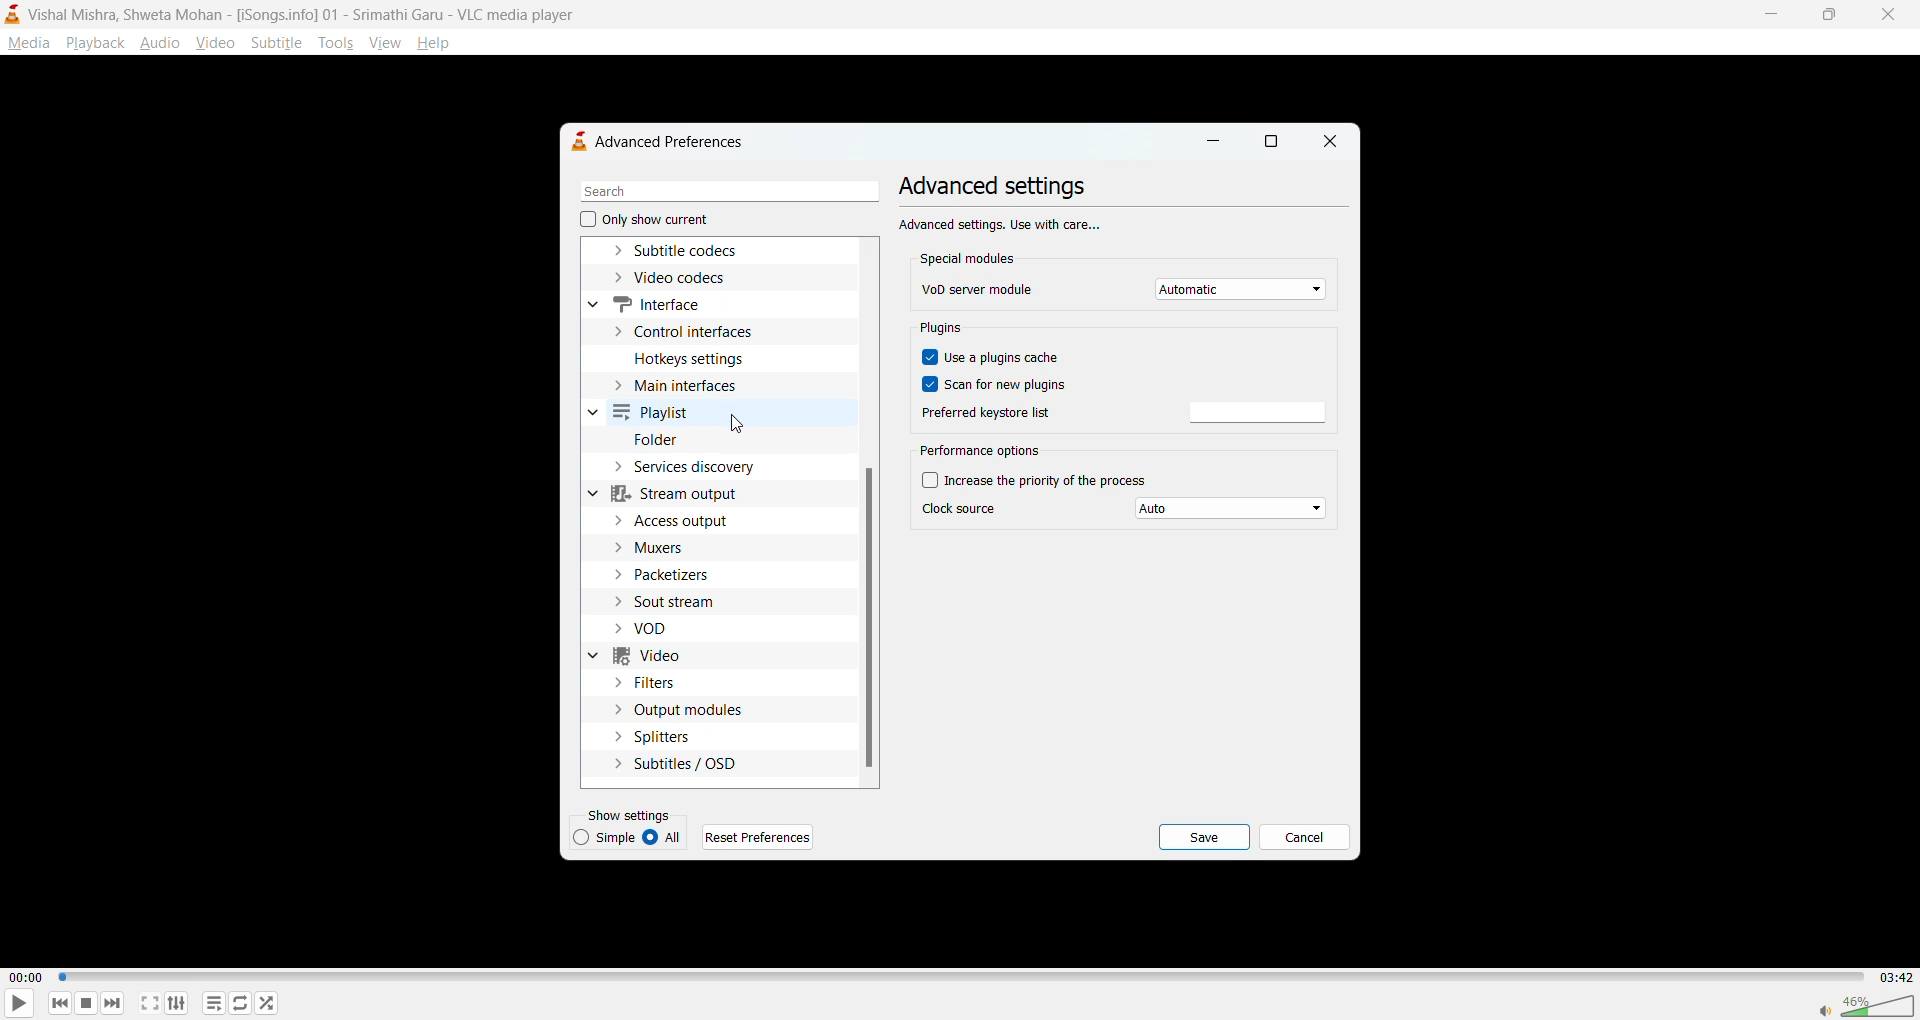  I want to click on loop, so click(237, 1002).